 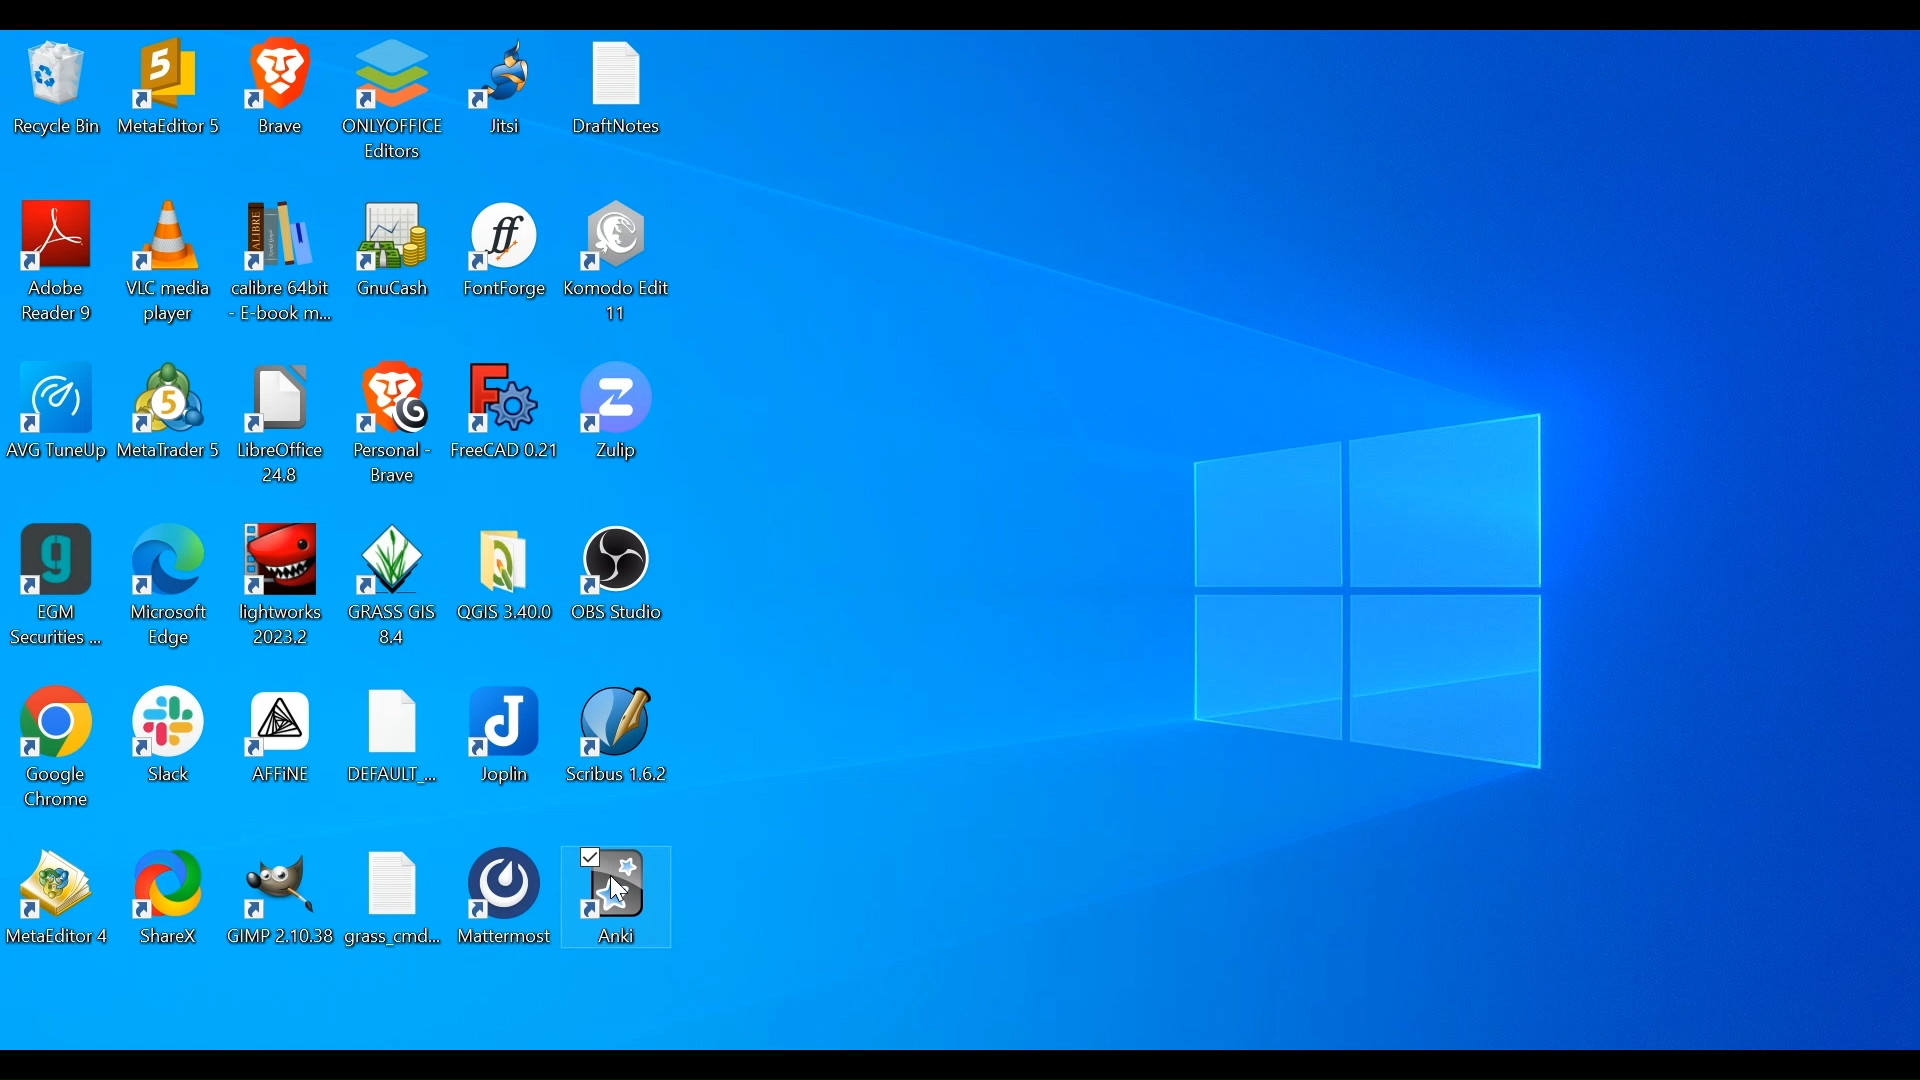 What do you see at coordinates (616, 262) in the screenshot?
I see `Komodo Edit Desktop icon` at bounding box center [616, 262].